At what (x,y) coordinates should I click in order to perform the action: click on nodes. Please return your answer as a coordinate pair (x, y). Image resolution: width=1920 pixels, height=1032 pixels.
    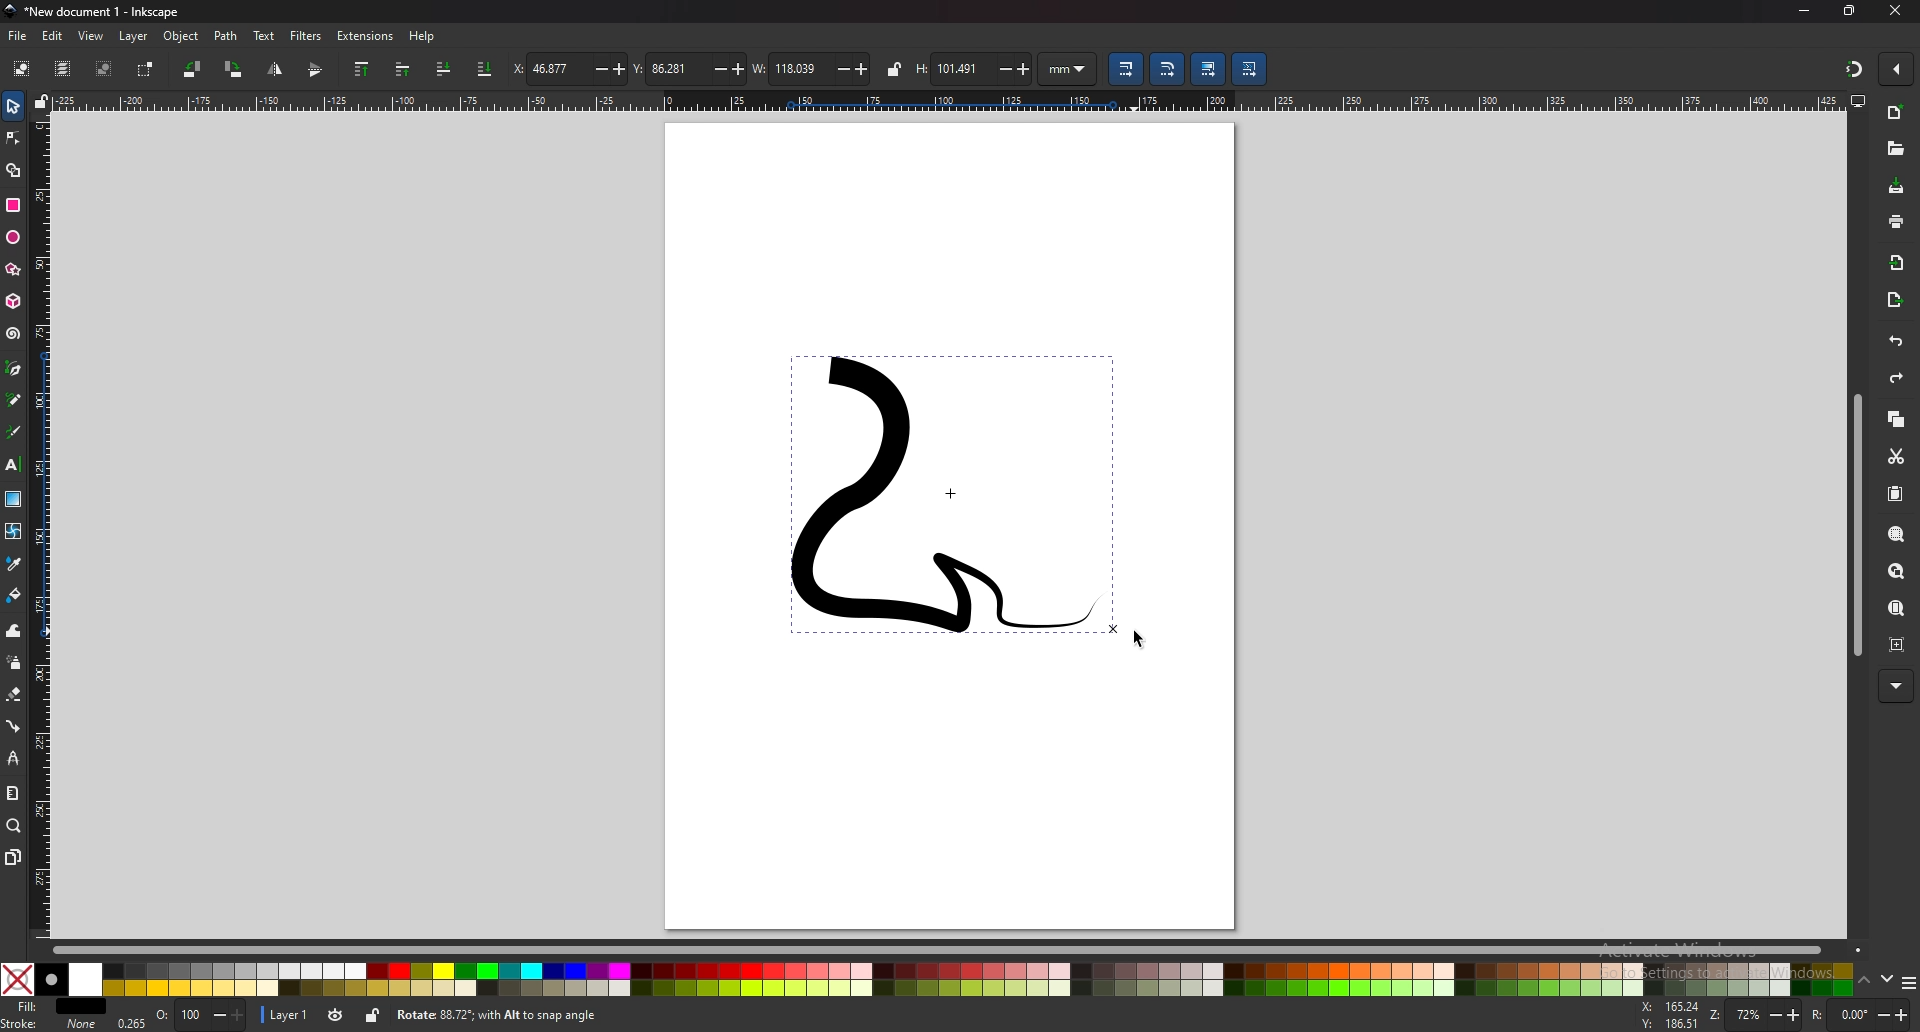
    Looking at the image, I should click on (14, 137).